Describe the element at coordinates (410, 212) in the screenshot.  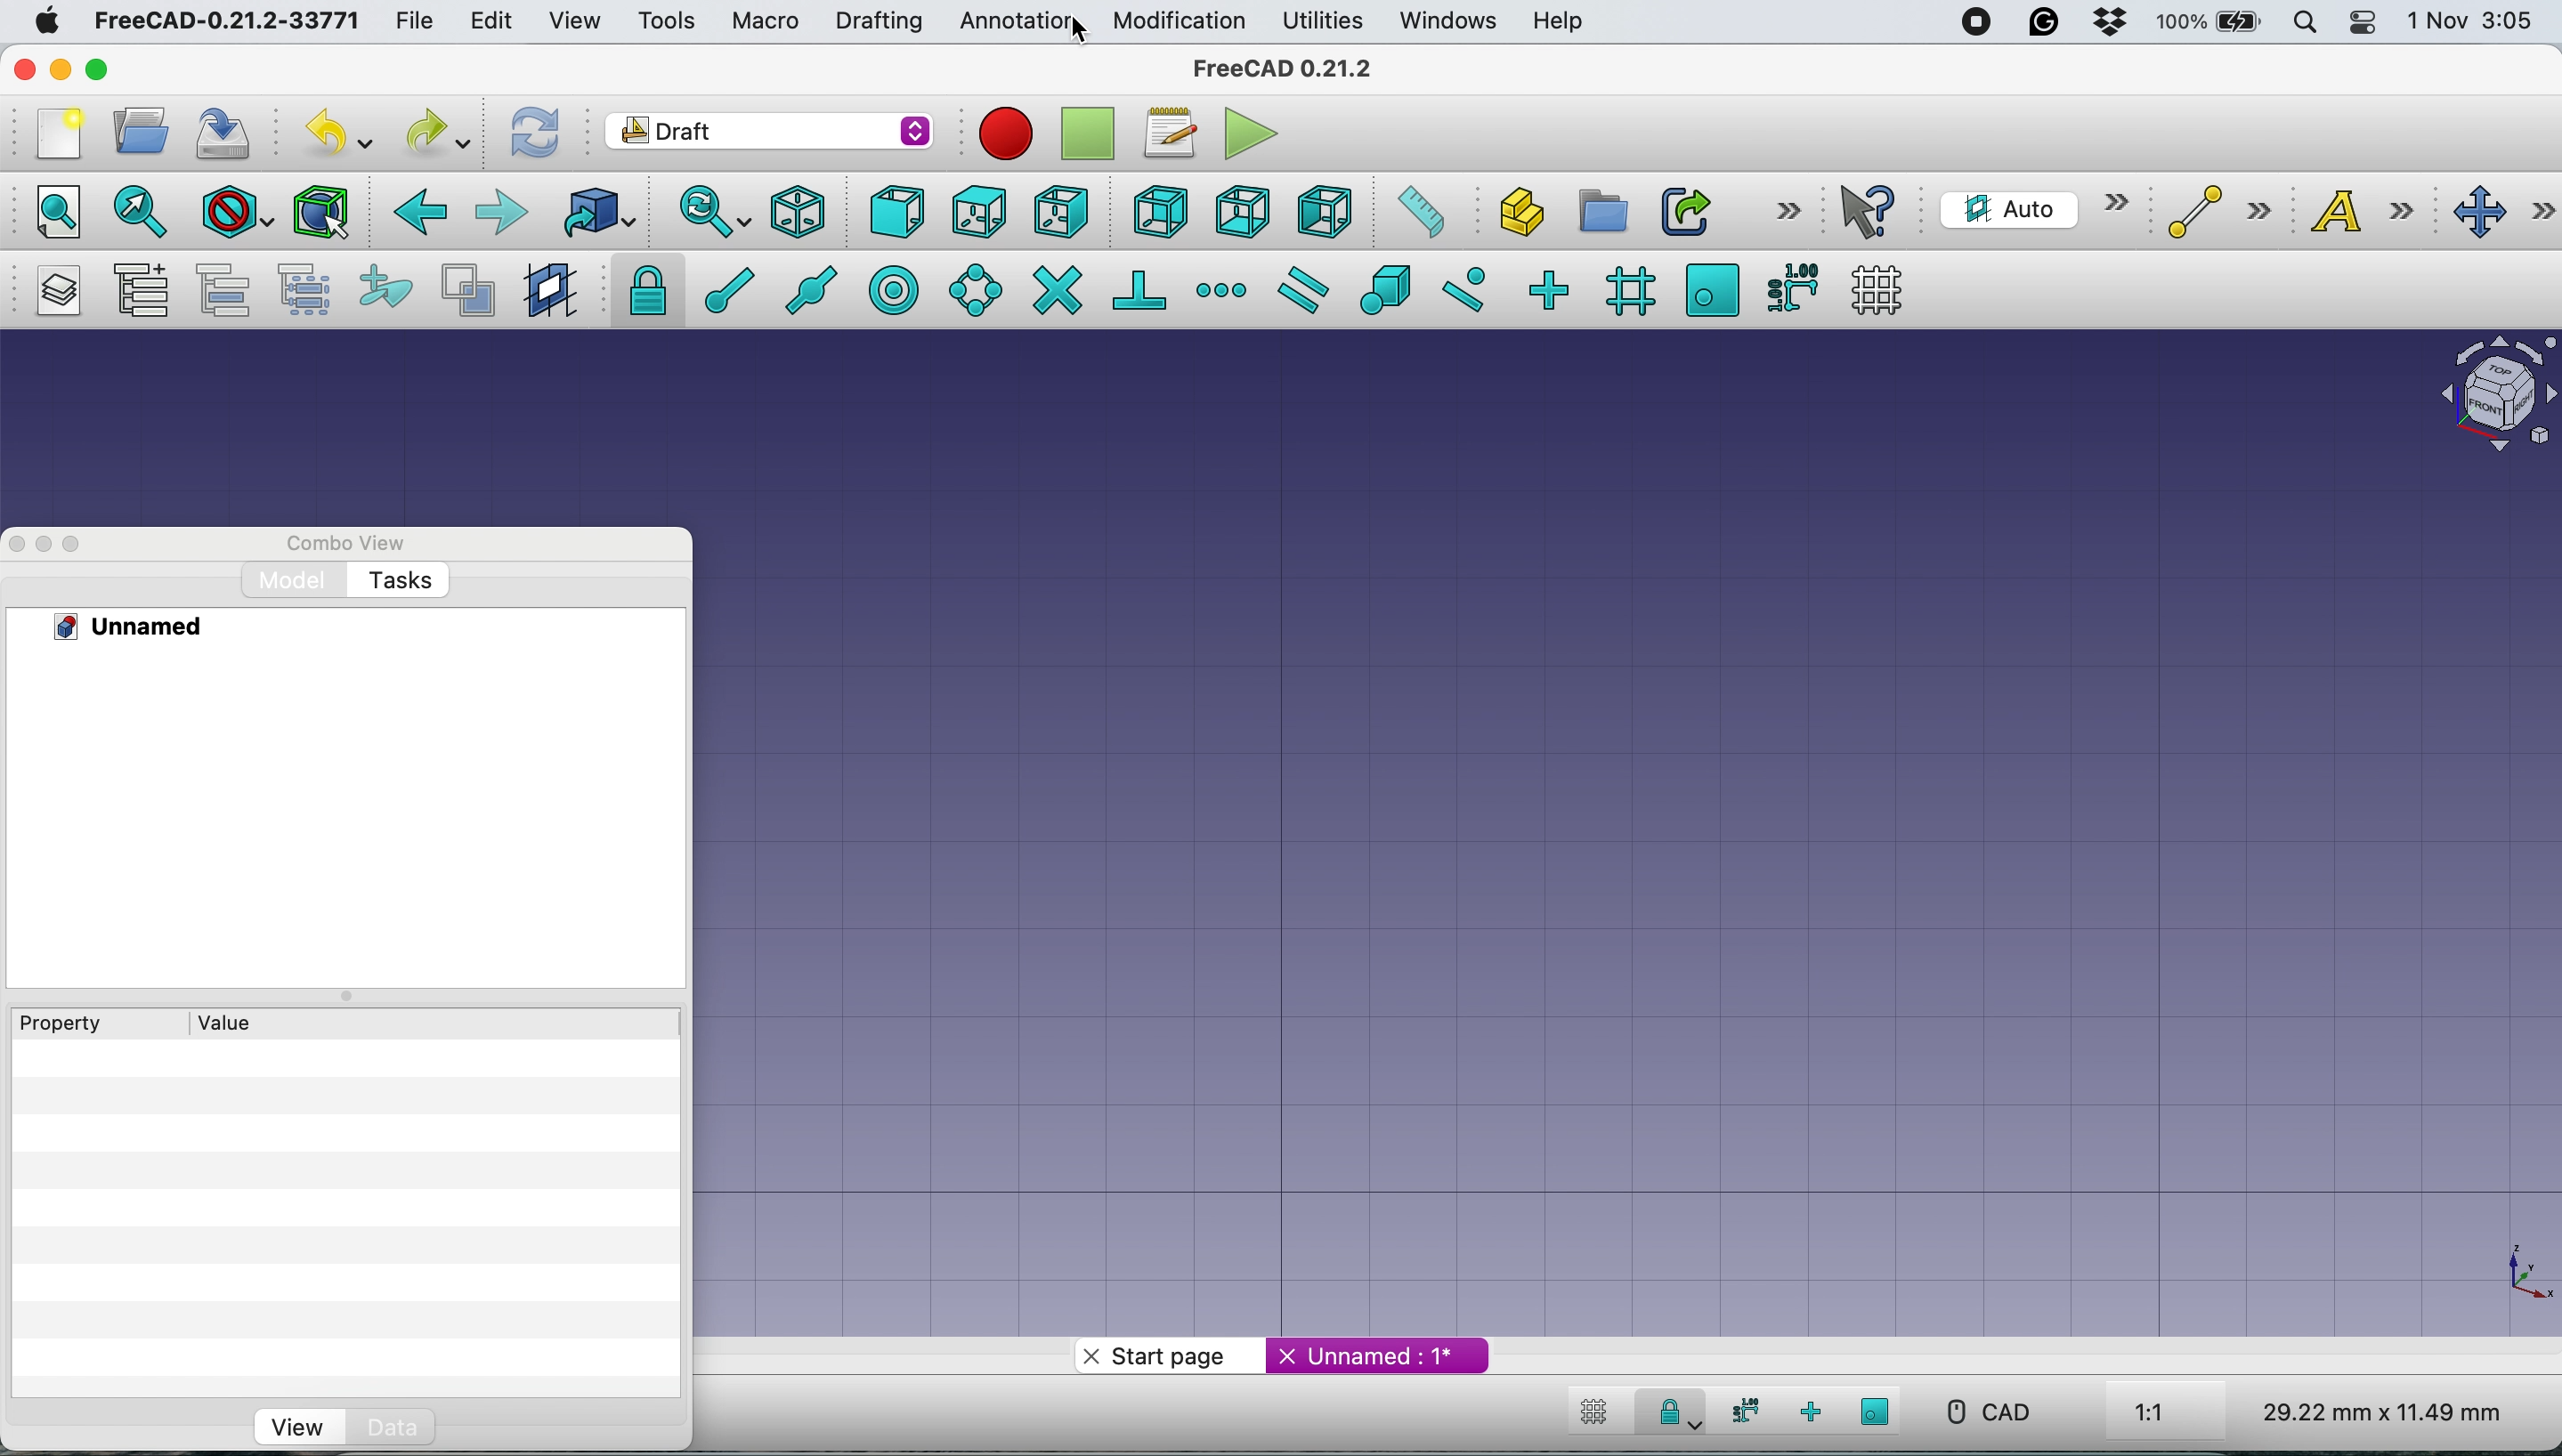
I see `backward` at that location.